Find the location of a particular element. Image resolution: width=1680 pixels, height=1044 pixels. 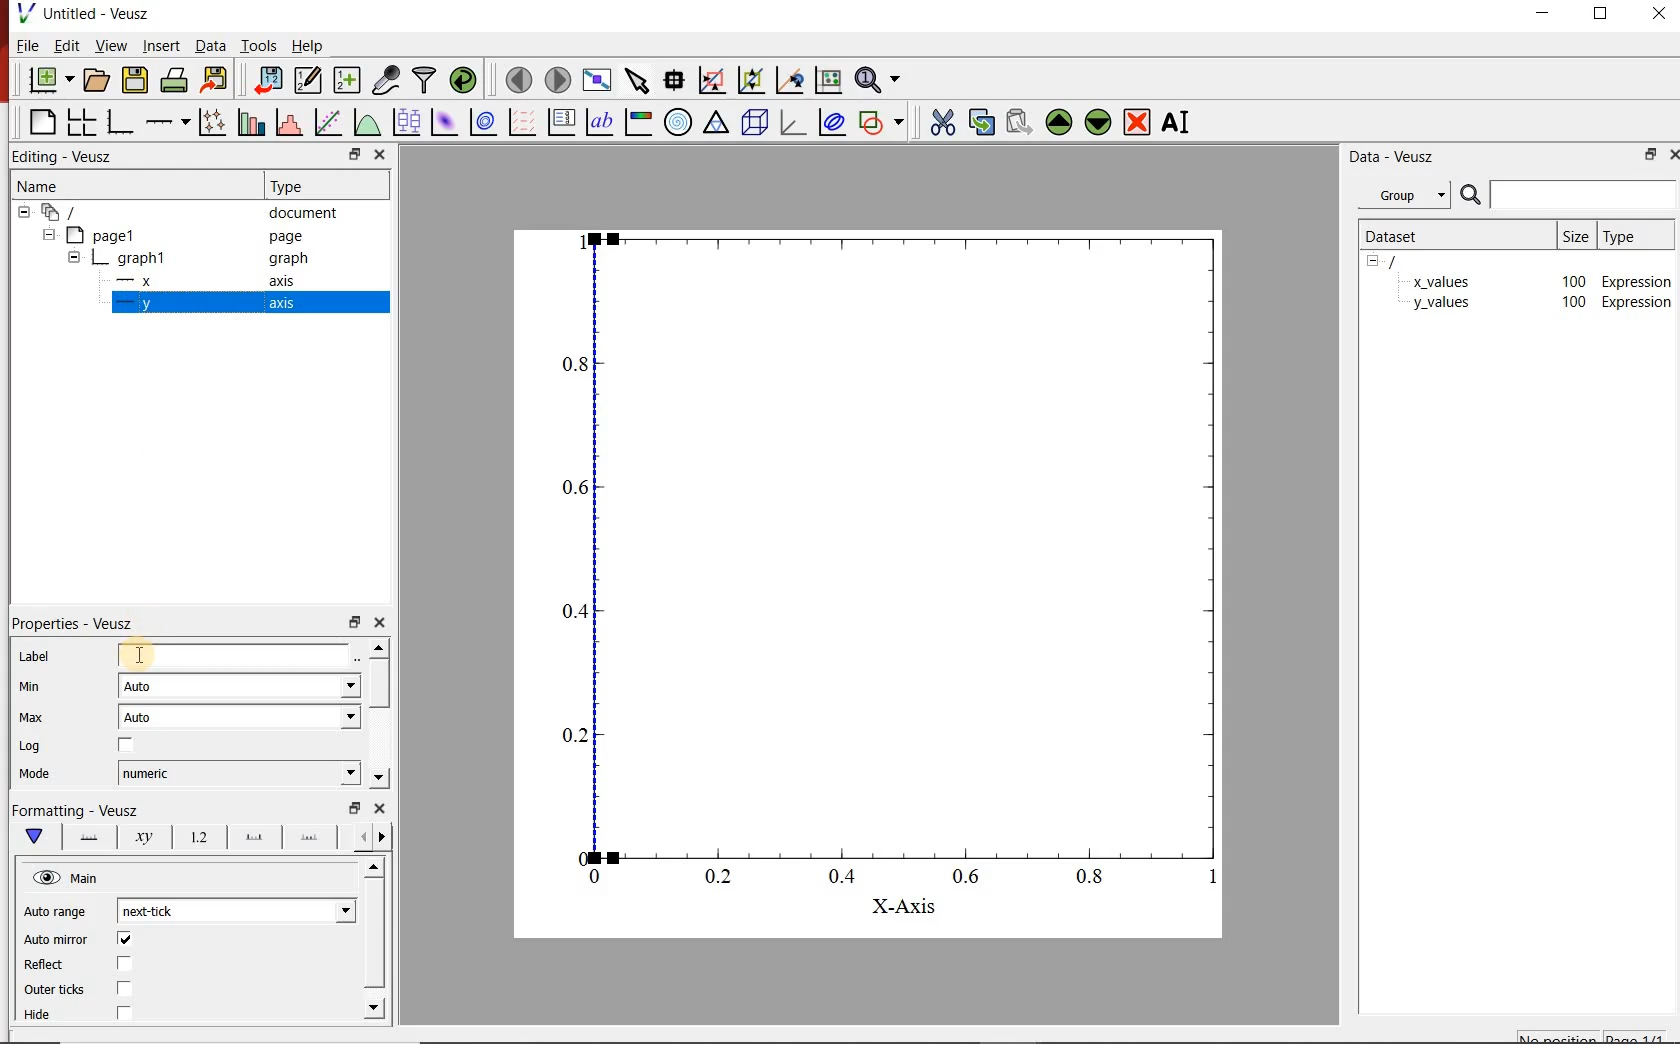

|Formatting - Veusz is located at coordinates (85, 810).